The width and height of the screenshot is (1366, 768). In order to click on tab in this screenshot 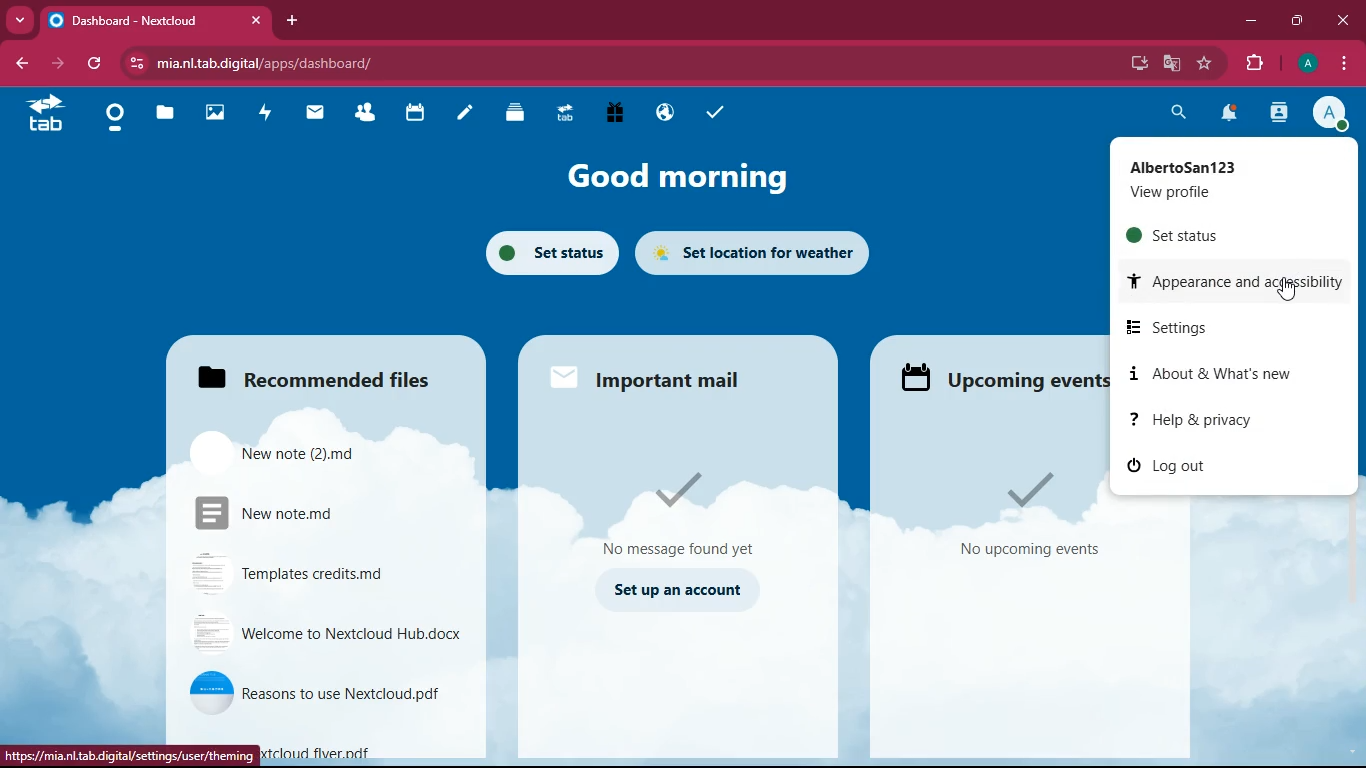, I will do `click(561, 113)`.